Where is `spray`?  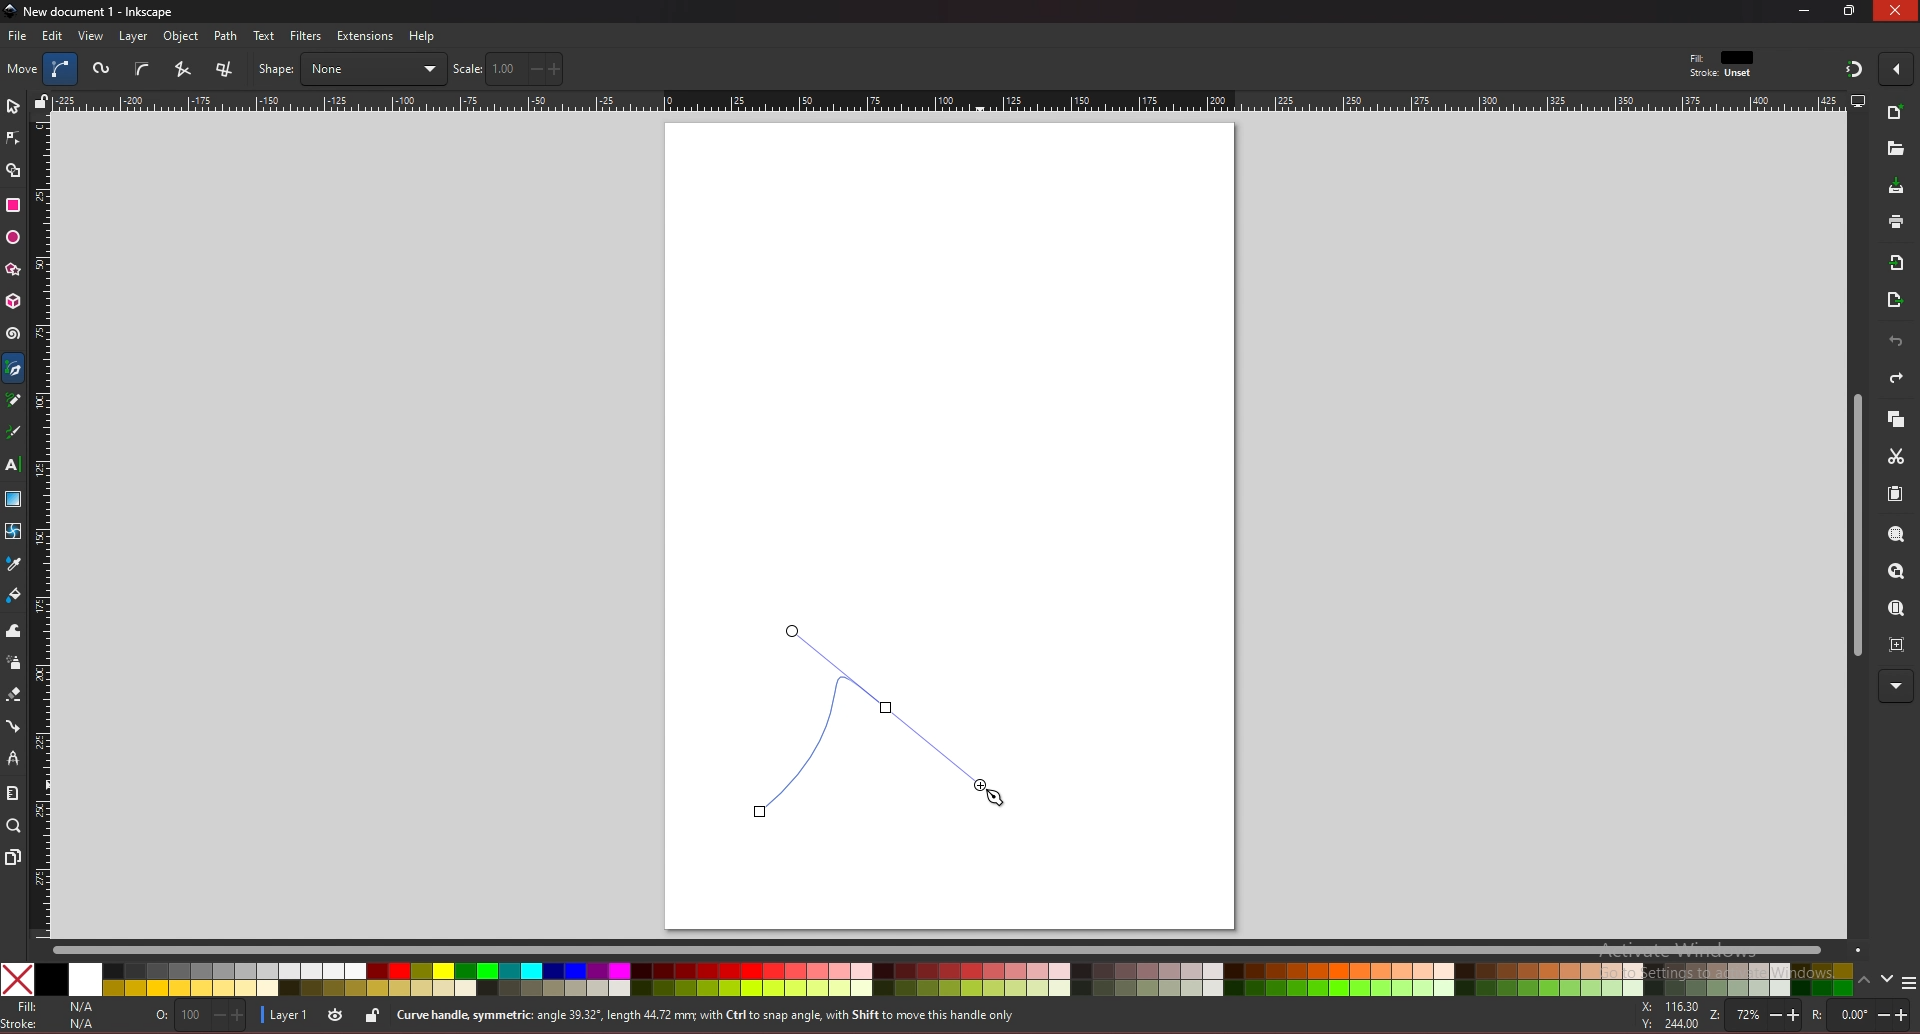 spray is located at coordinates (13, 663).